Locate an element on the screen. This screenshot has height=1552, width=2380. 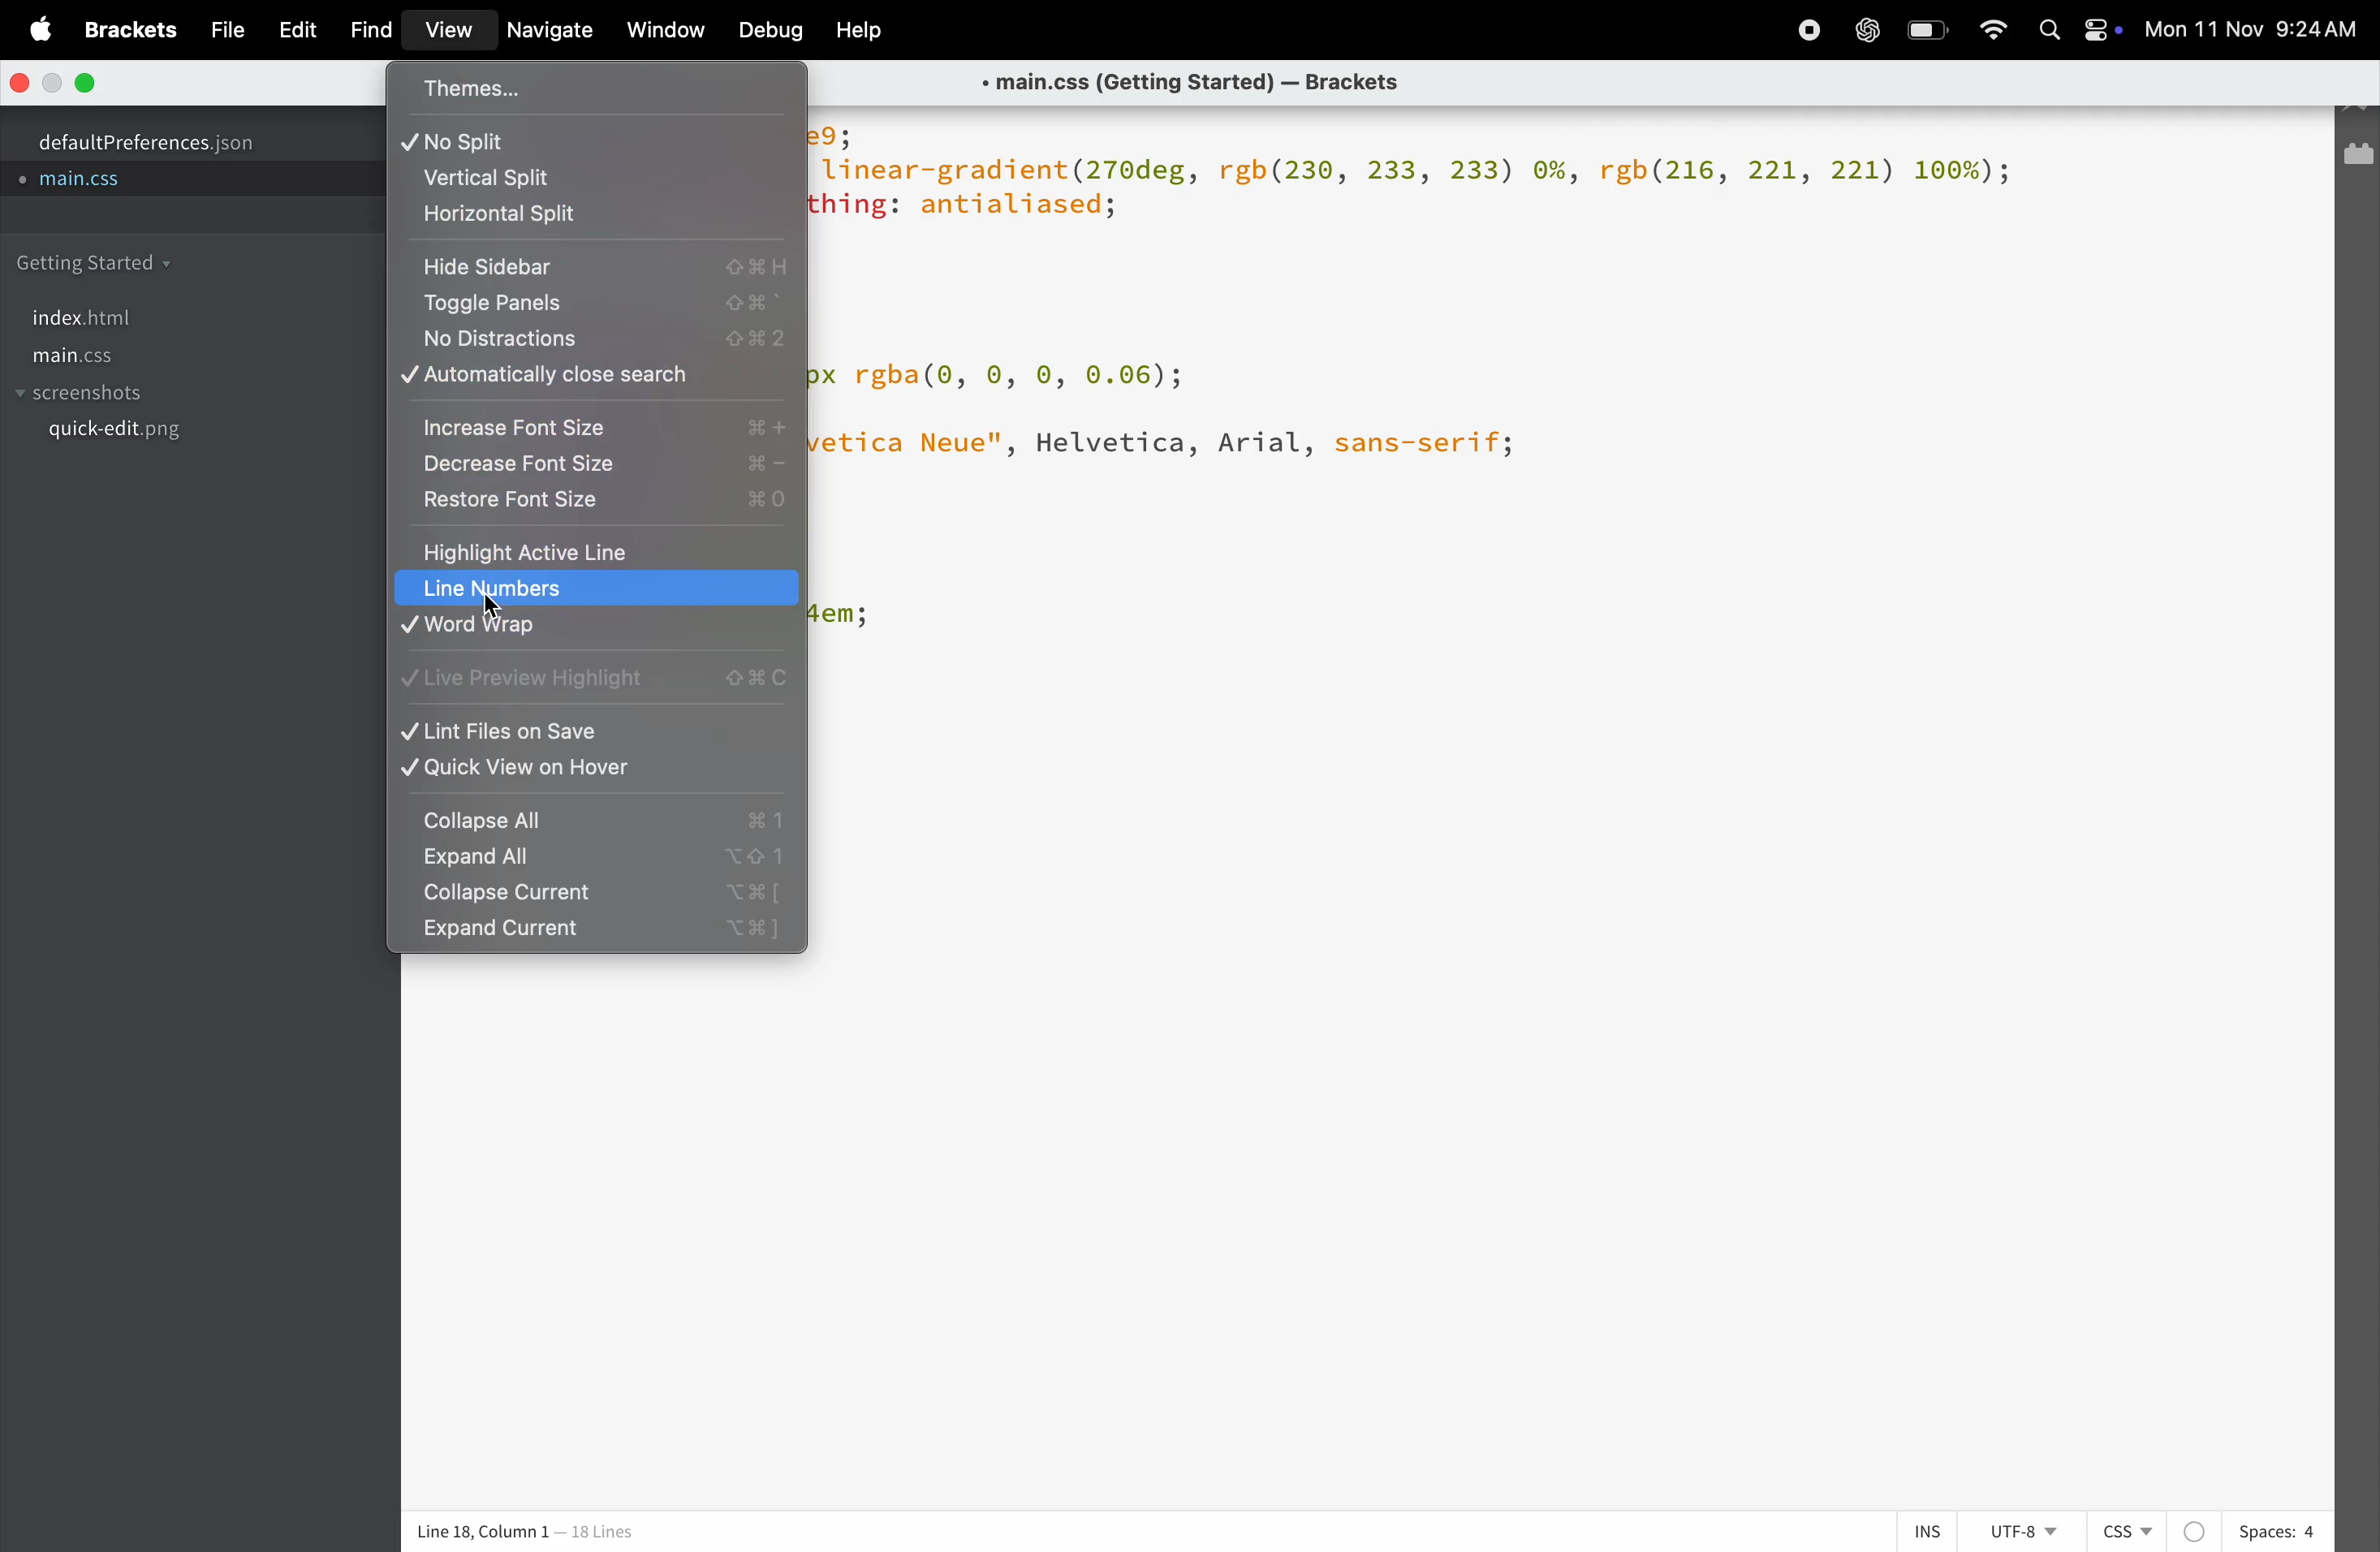
cursor is located at coordinates (498, 603).